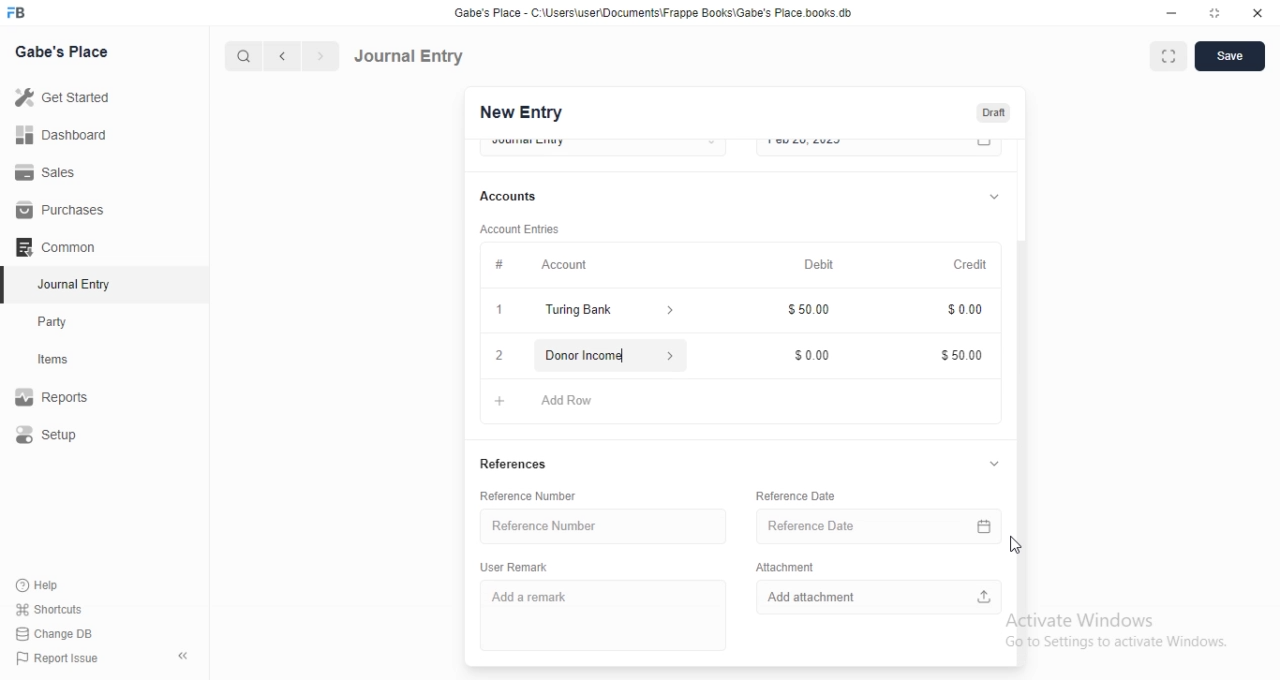  I want to click on Reference Number, so click(537, 496).